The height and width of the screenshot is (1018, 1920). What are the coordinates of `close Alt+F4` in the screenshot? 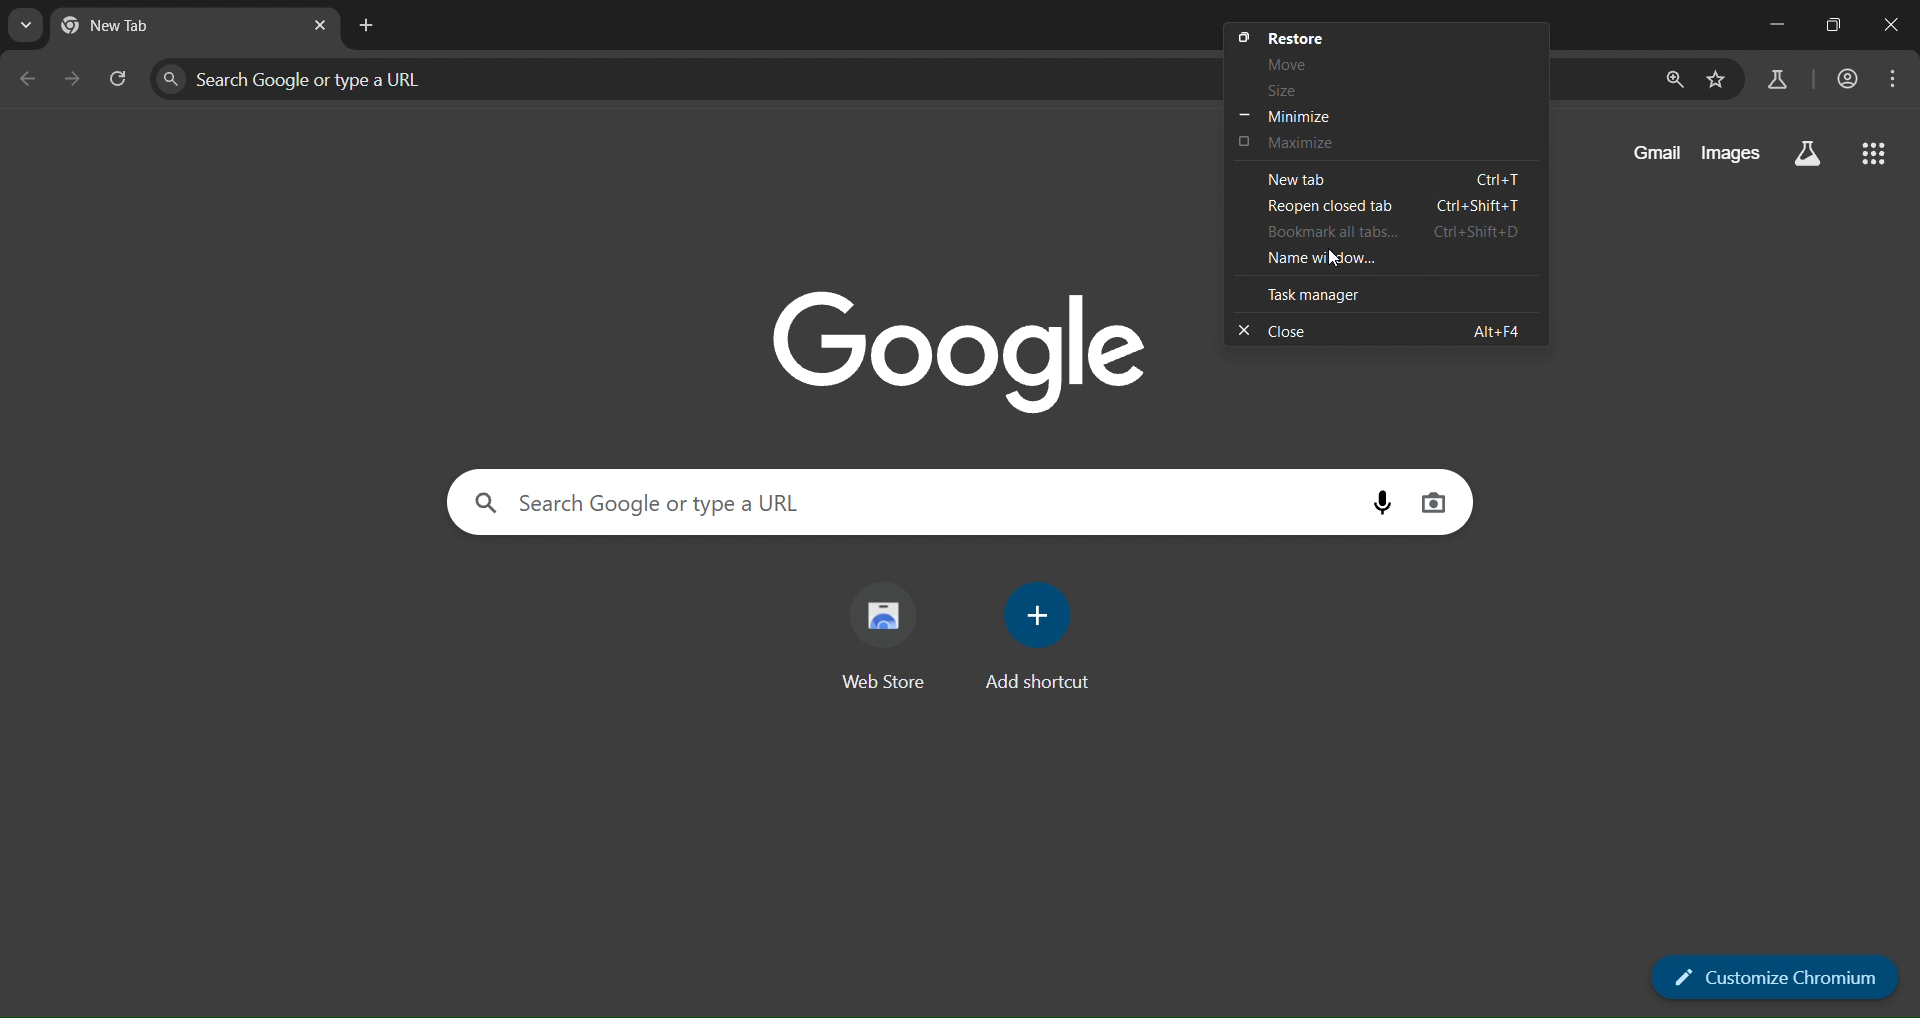 It's located at (1374, 329).